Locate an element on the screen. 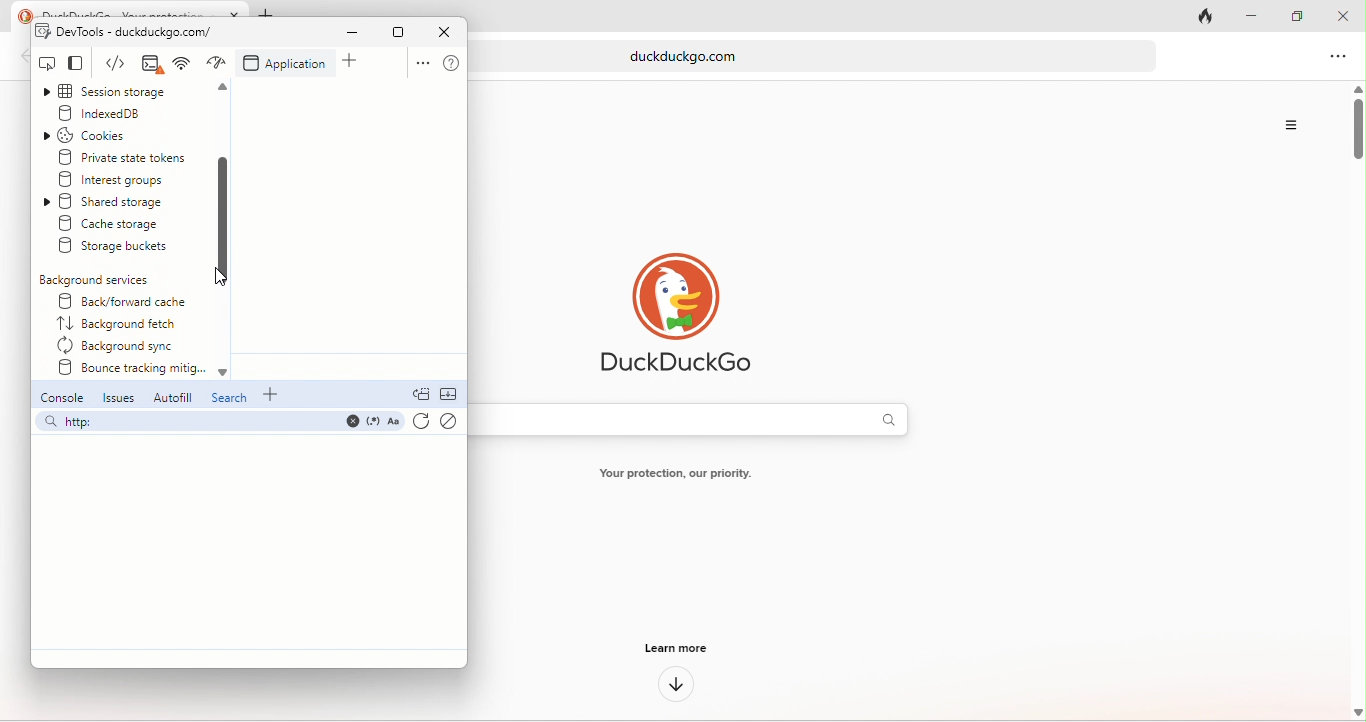  issues is located at coordinates (119, 399).